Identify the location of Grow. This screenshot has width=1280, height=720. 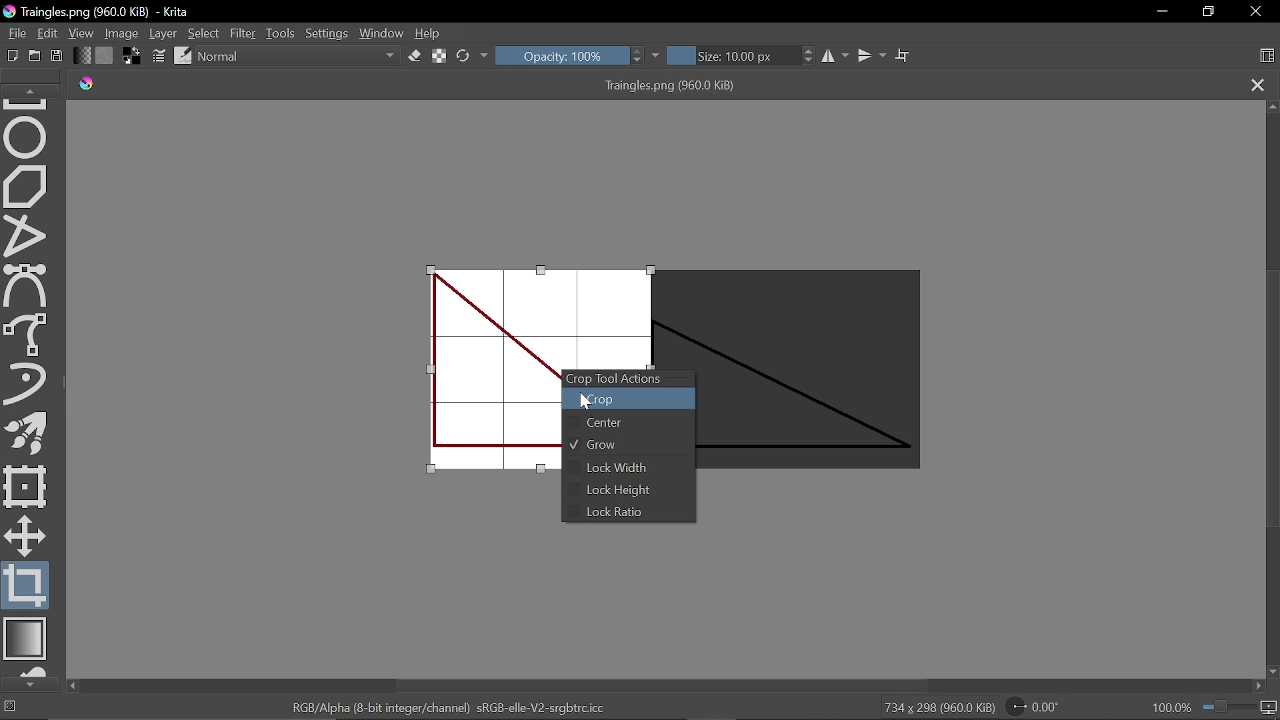
(599, 445).